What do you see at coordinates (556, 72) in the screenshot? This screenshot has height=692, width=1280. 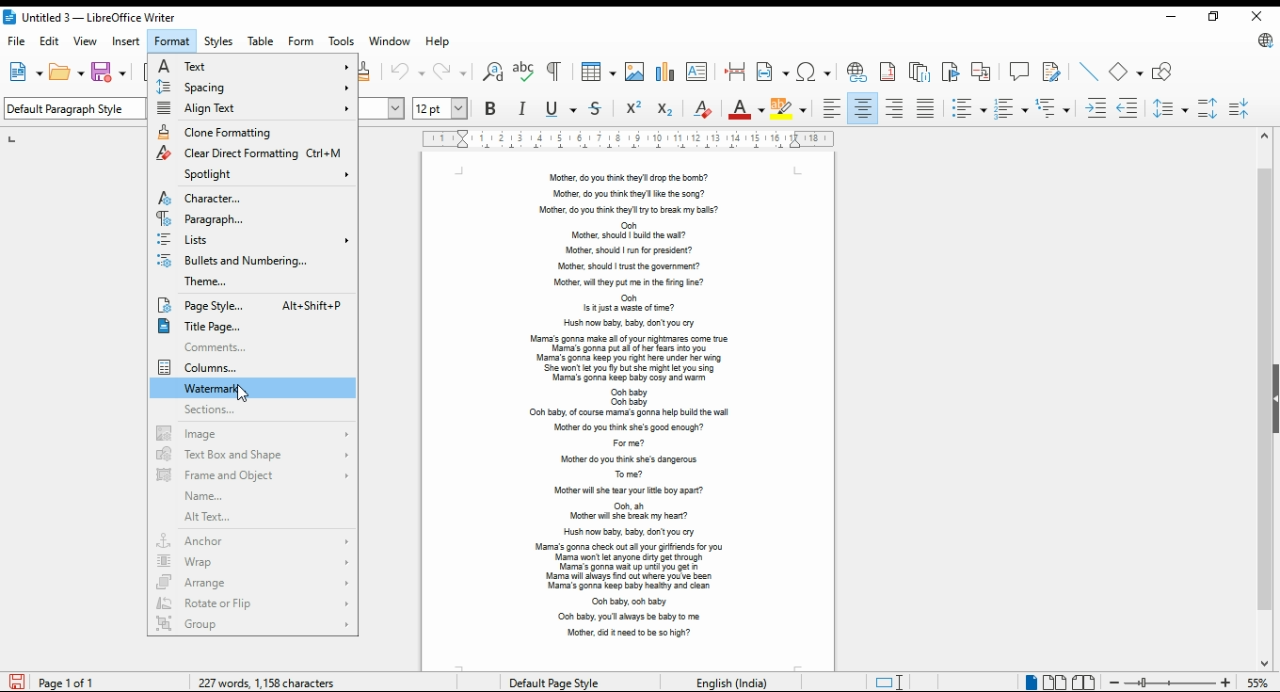 I see `toggle formatting marks` at bounding box center [556, 72].